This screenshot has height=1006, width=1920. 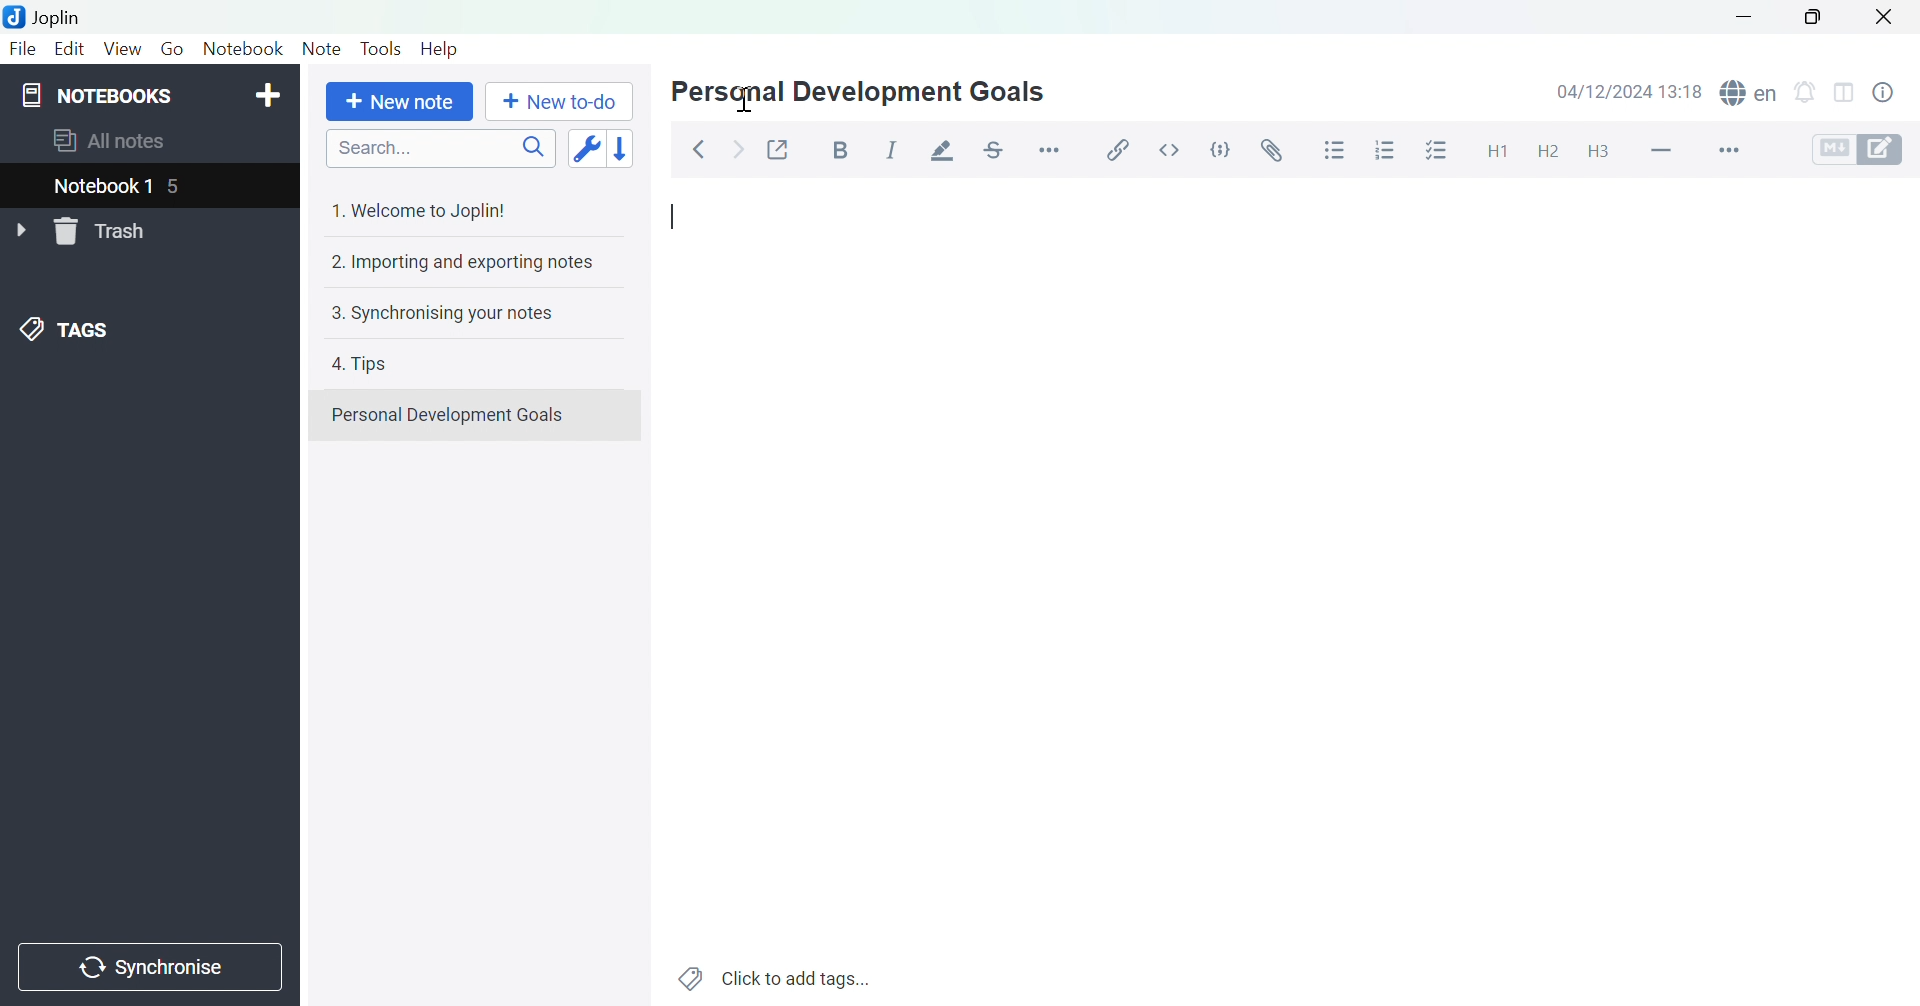 What do you see at coordinates (676, 218) in the screenshot?
I see `Typing cursor` at bounding box center [676, 218].